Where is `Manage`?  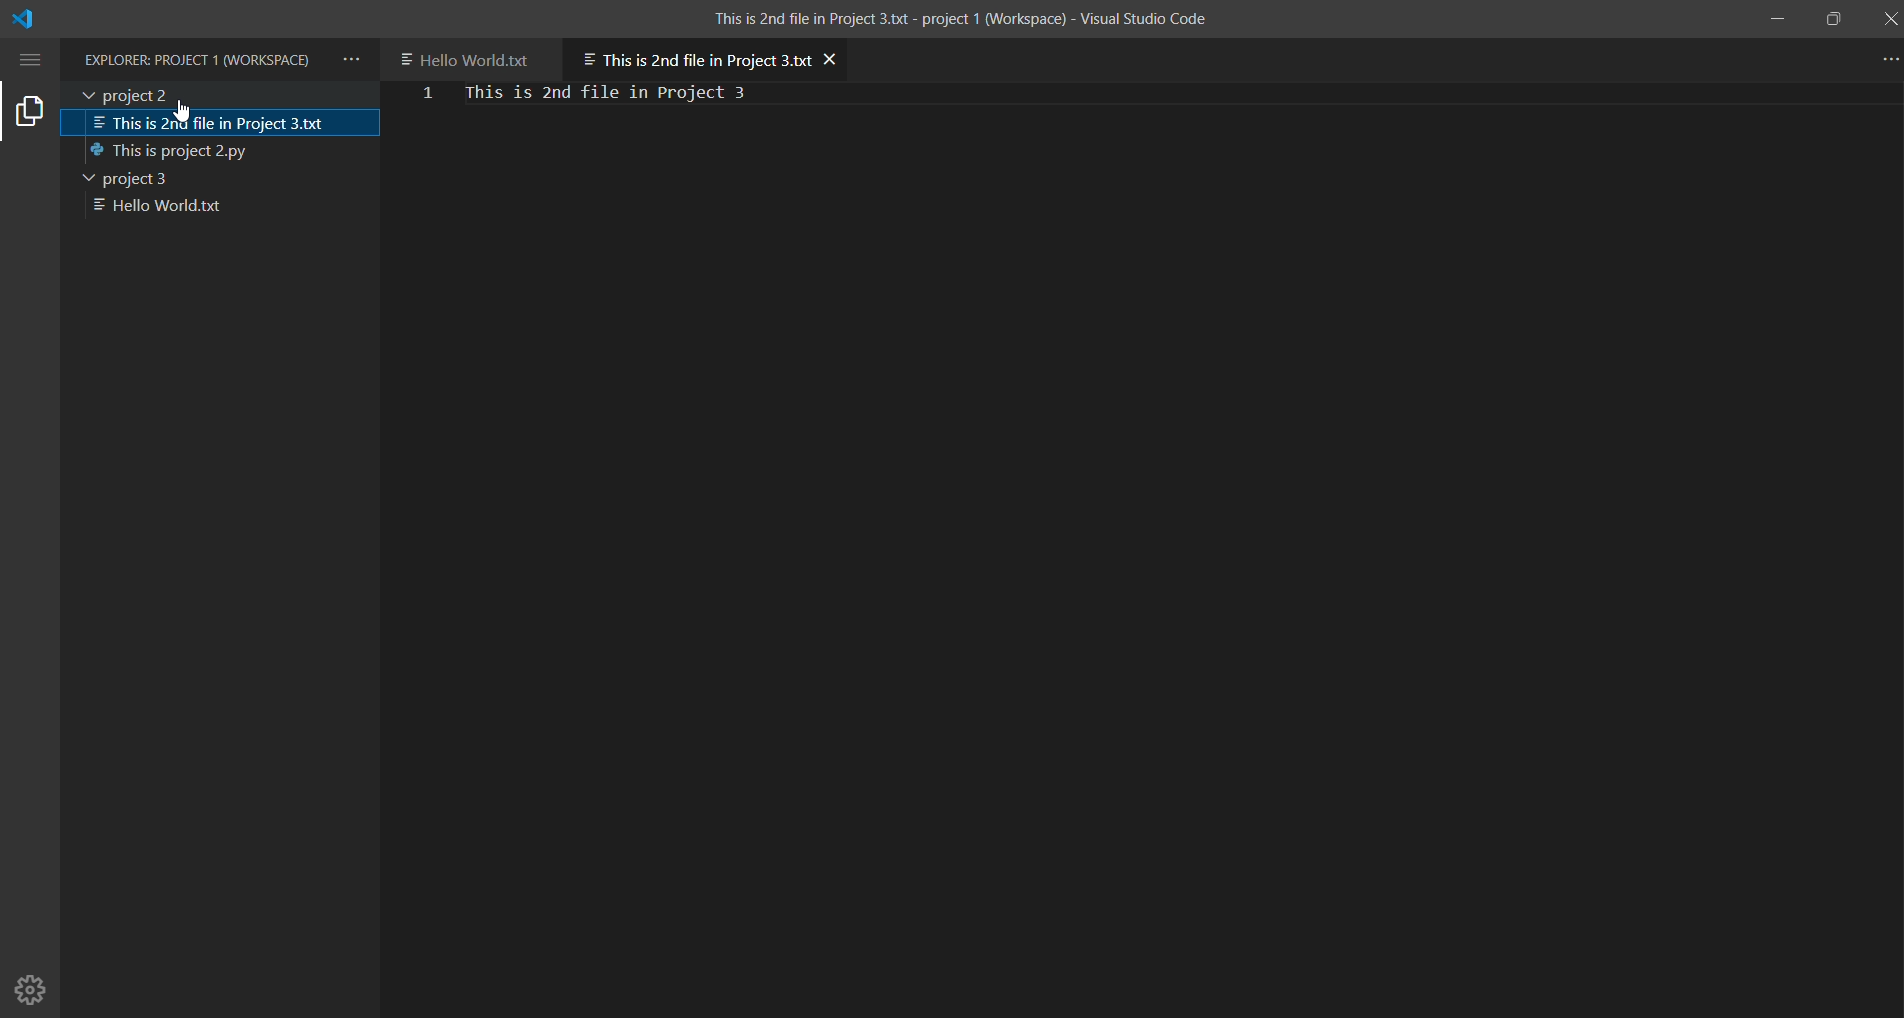 Manage is located at coordinates (33, 982).